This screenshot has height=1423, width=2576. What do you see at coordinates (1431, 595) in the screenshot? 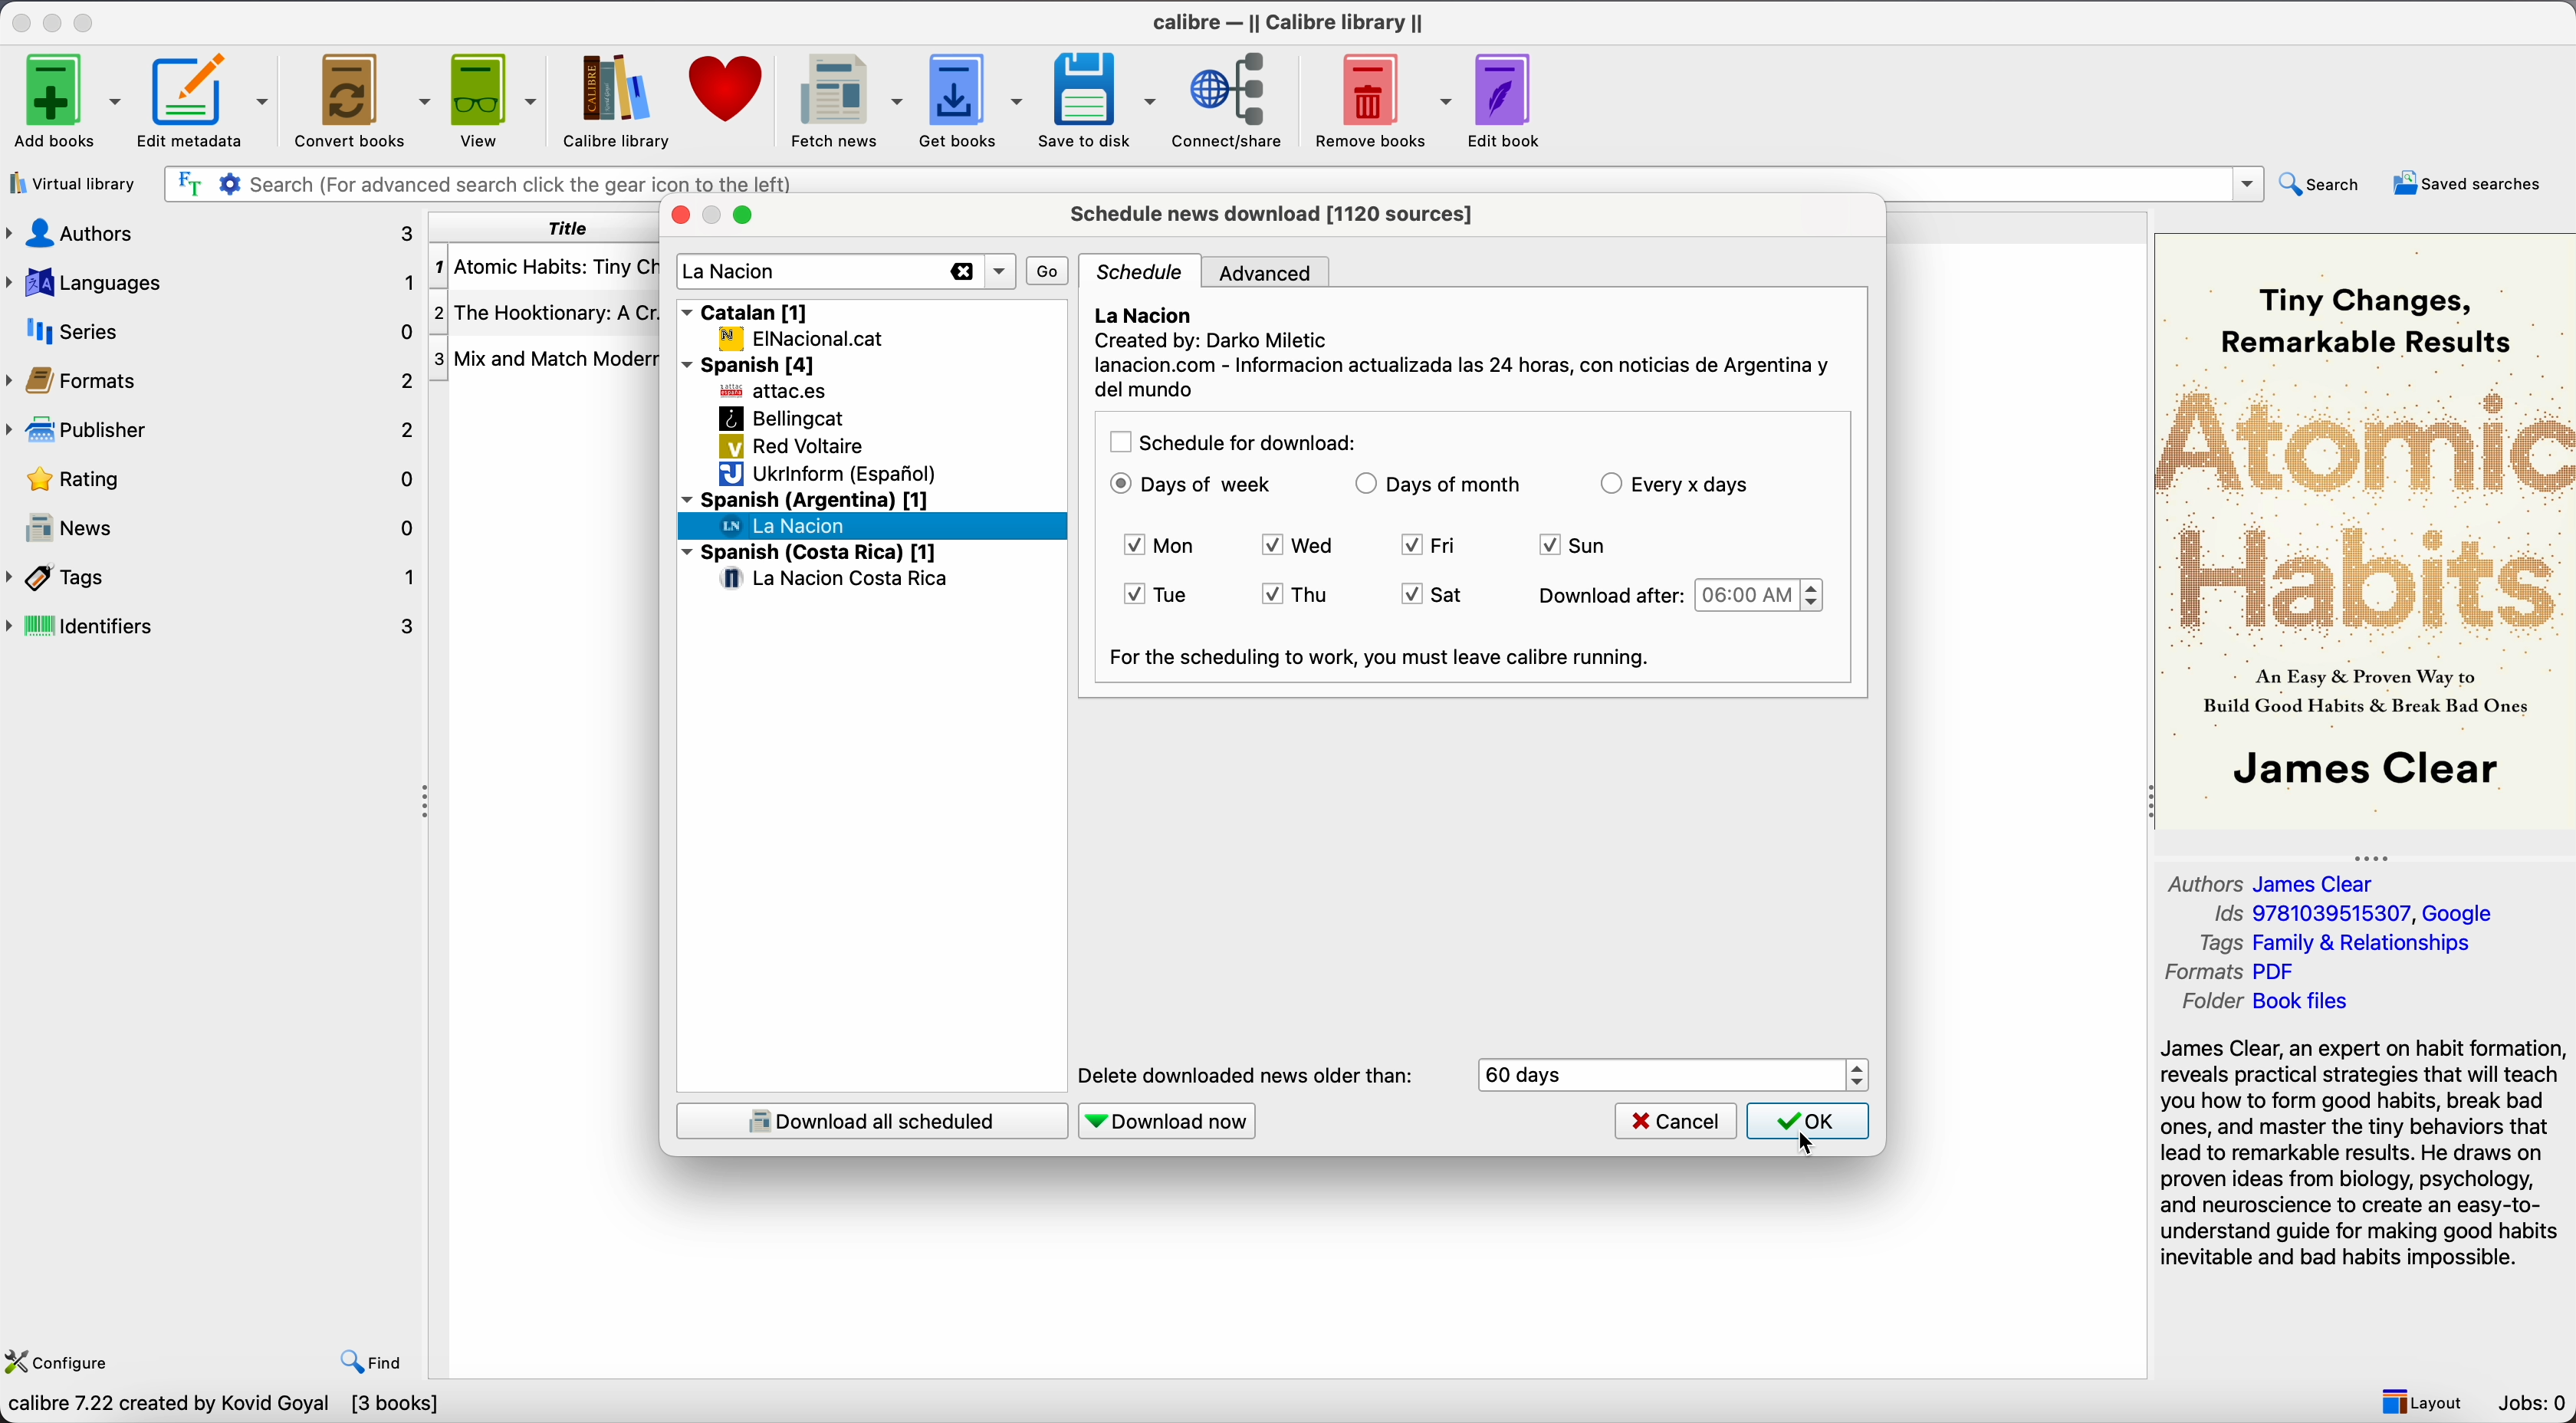
I see `sat` at bounding box center [1431, 595].